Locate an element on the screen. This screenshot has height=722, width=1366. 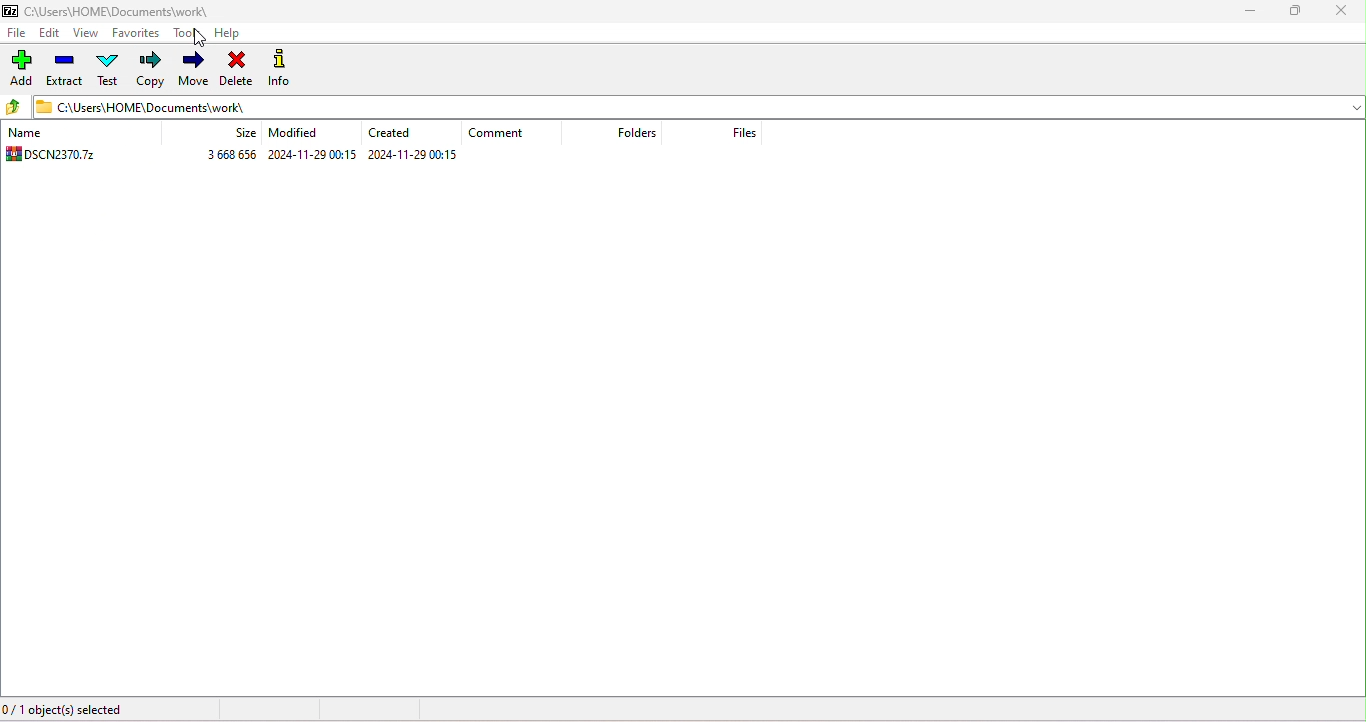
extract is located at coordinates (68, 70).